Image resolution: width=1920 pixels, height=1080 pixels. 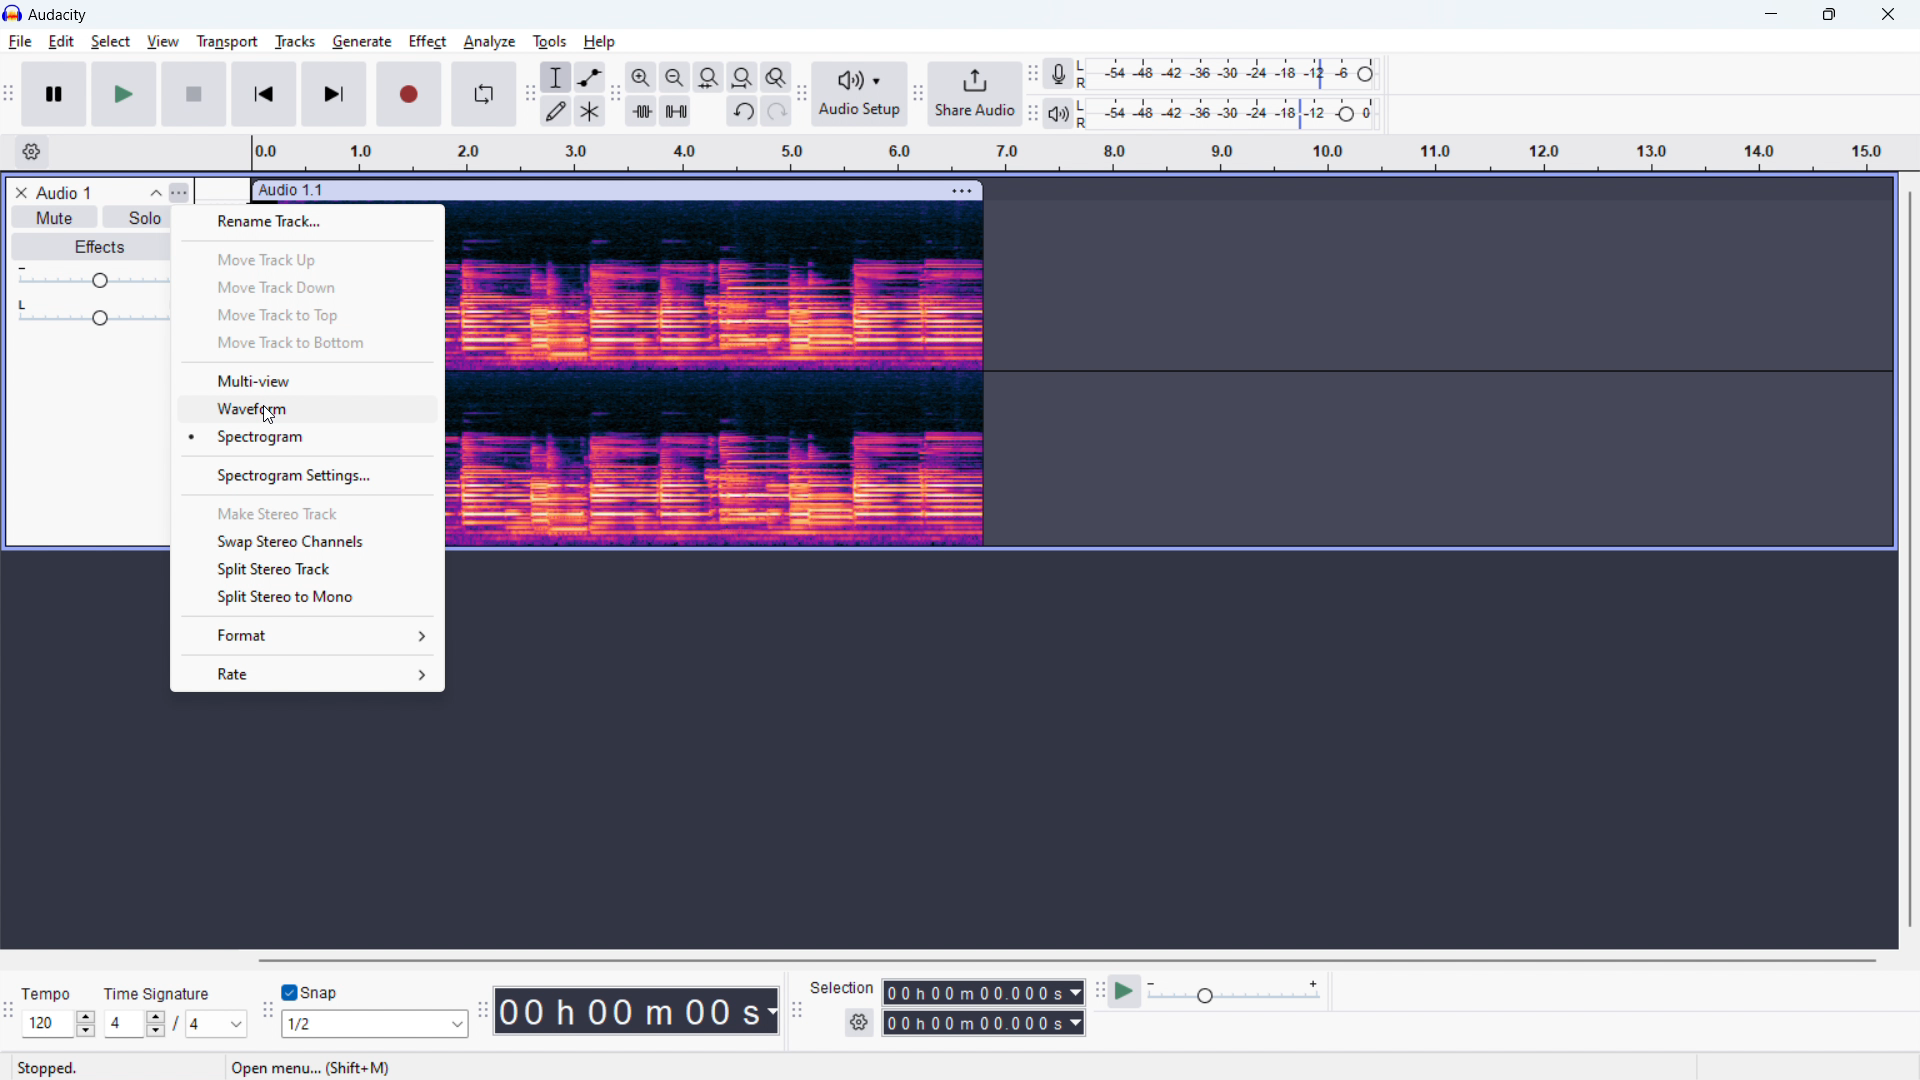 I want to click on share audio, so click(x=975, y=94).